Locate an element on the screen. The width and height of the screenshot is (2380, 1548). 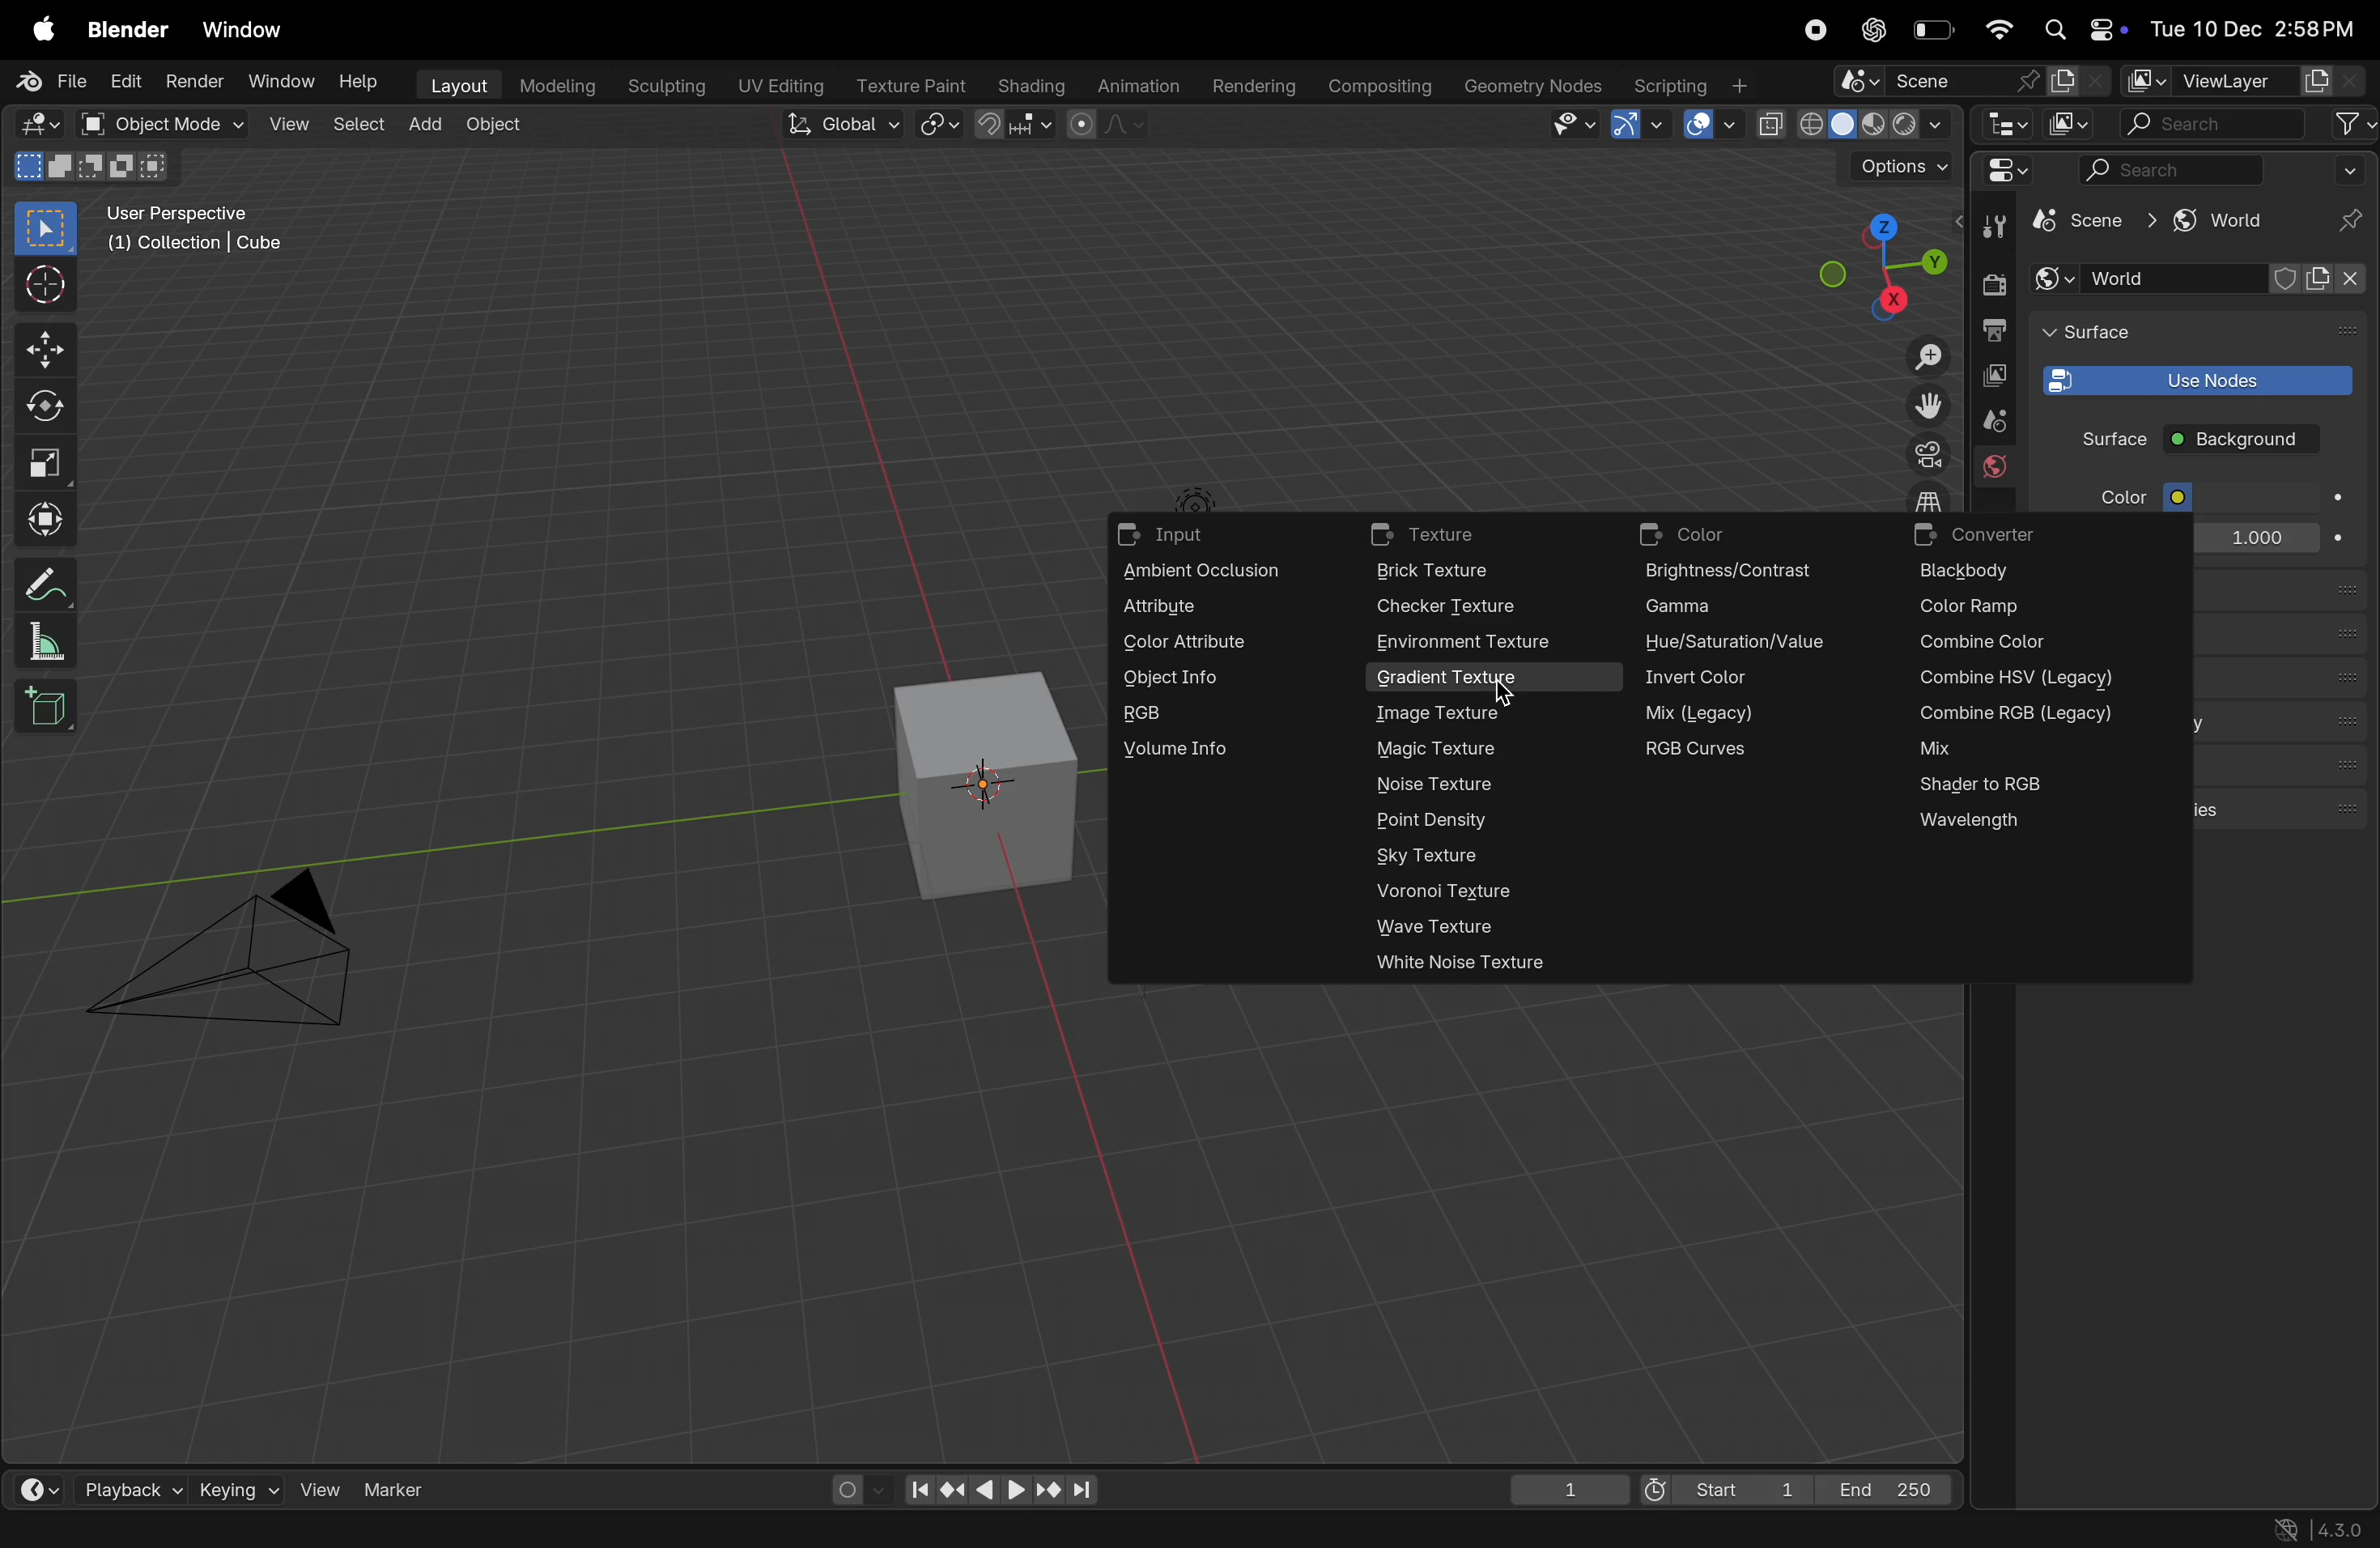
camera is located at coordinates (237, 958).